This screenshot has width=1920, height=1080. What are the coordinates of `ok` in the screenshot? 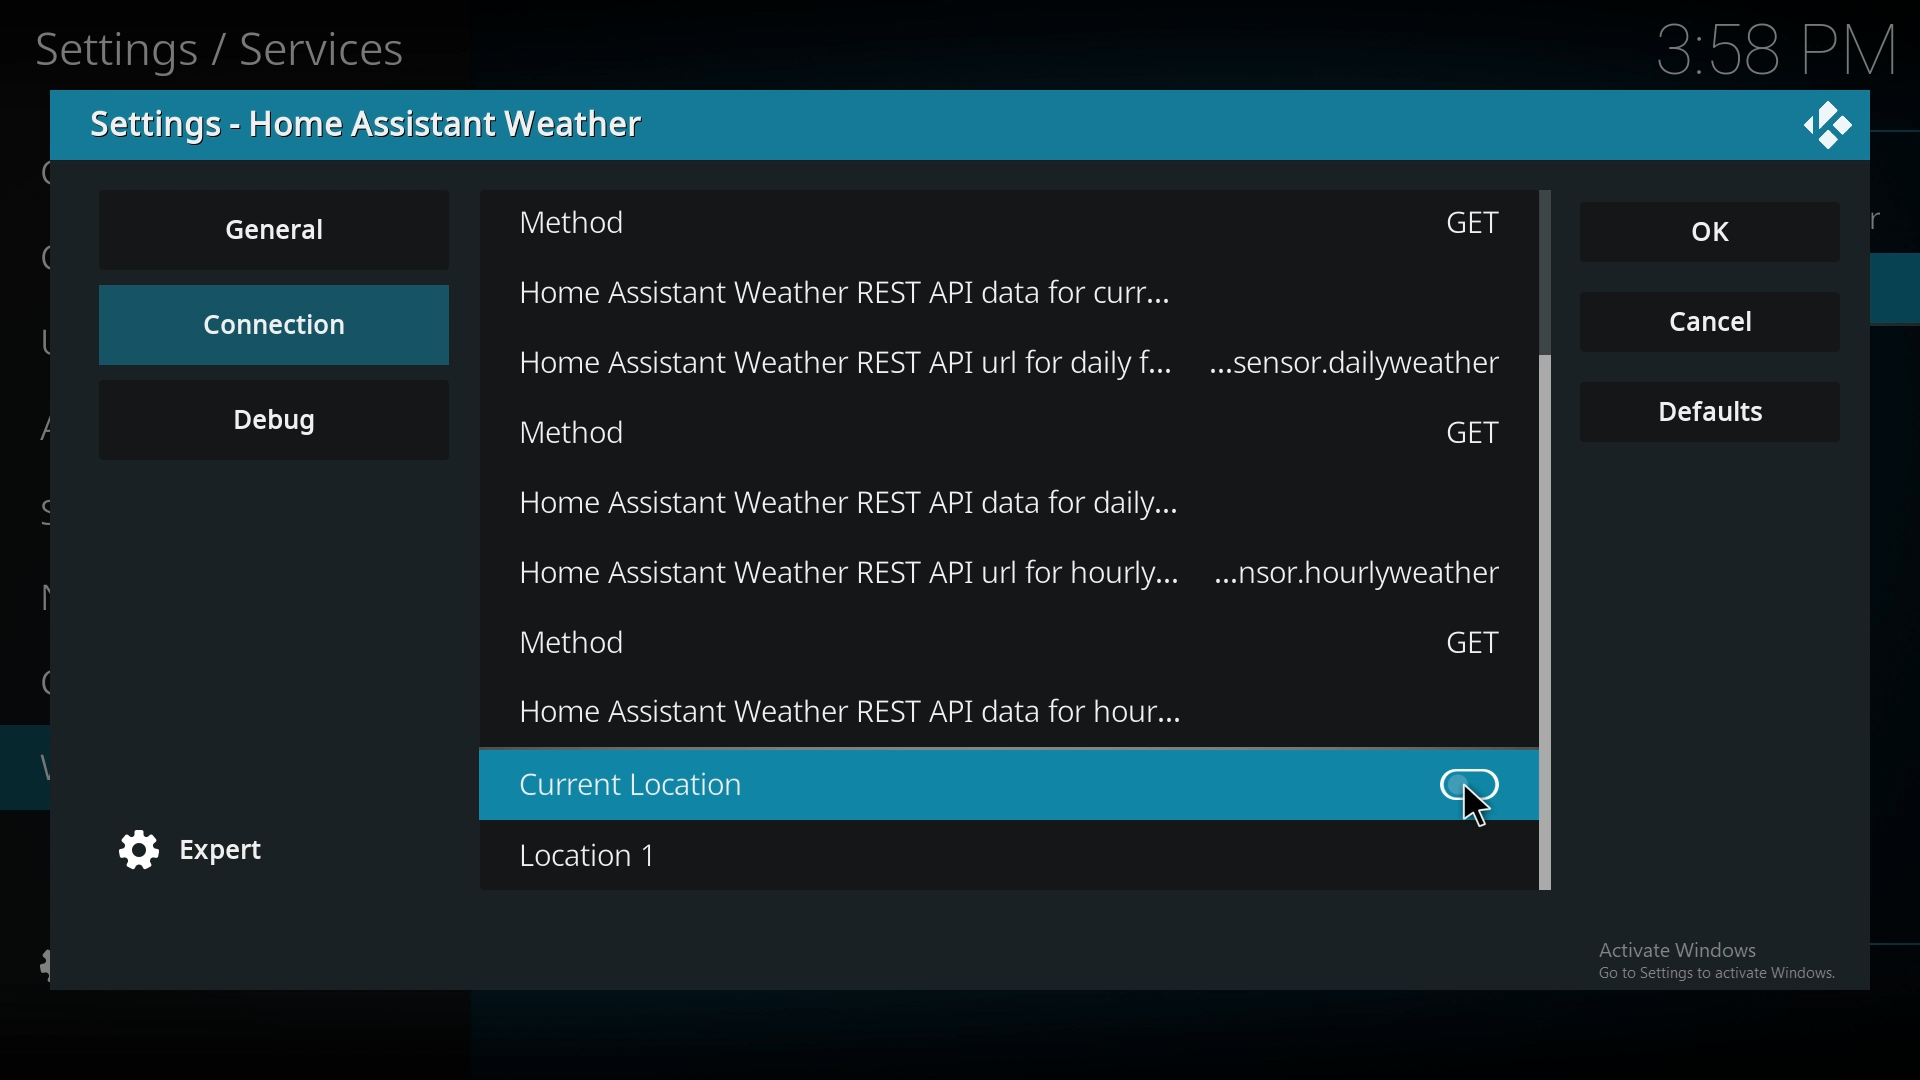 It's located at (1722, 234).